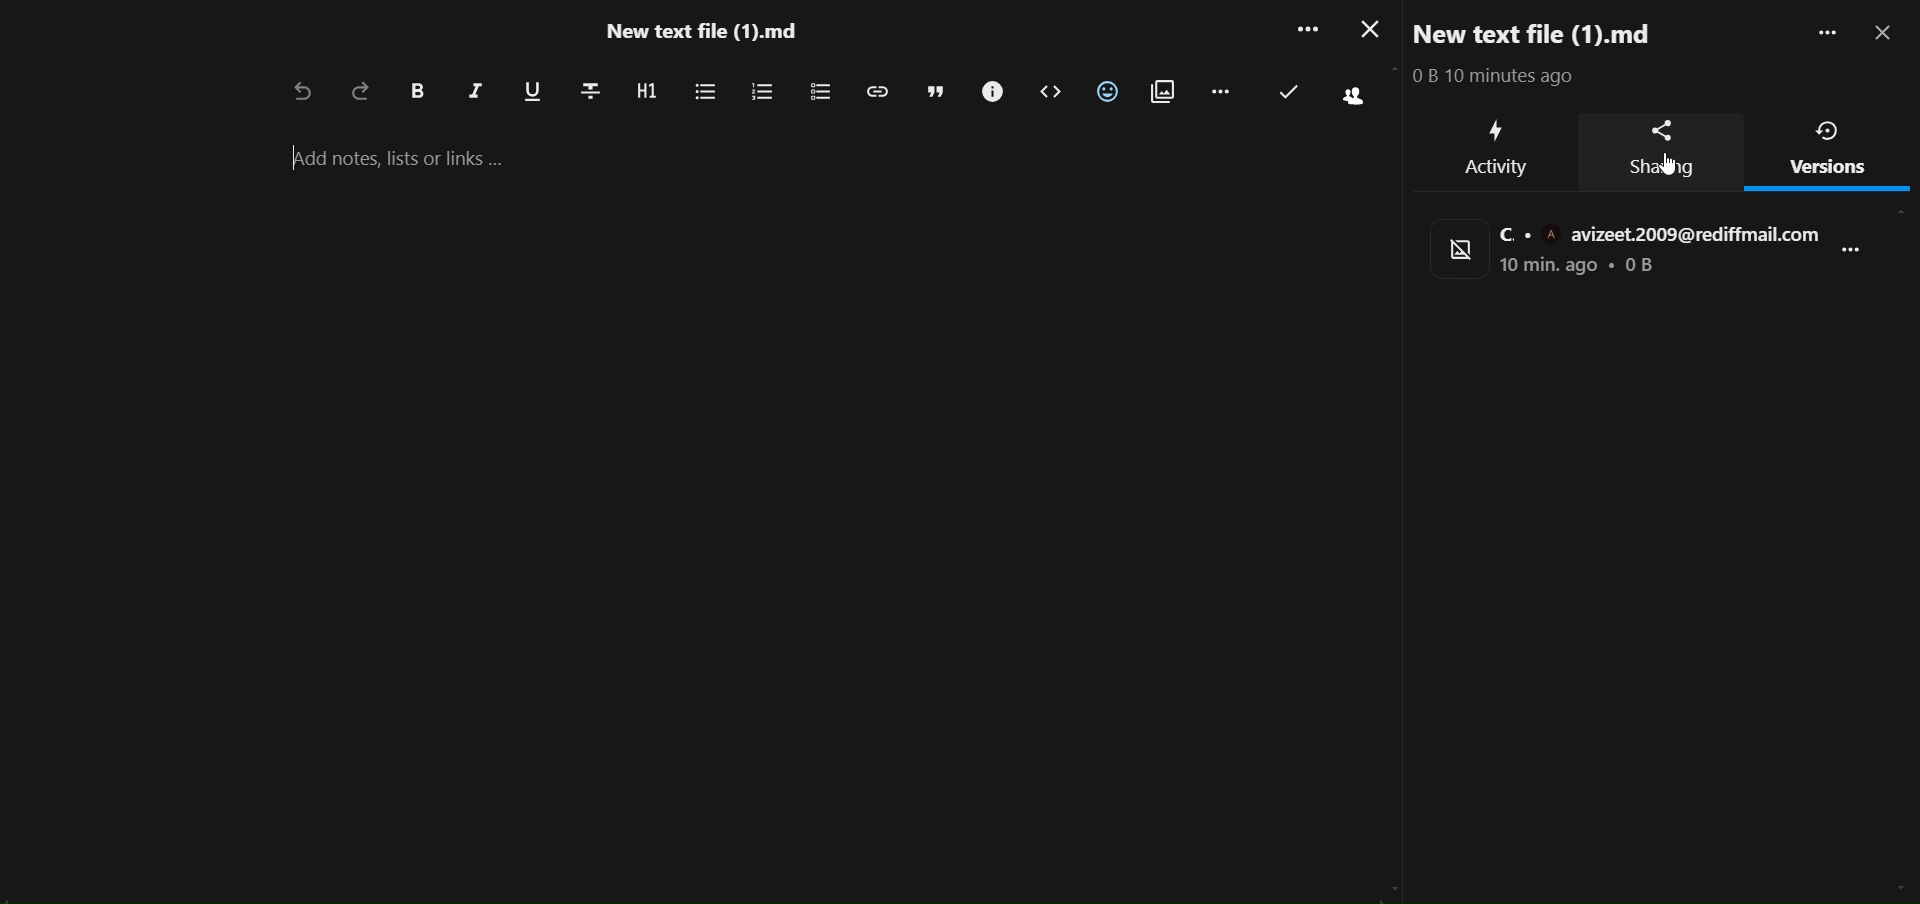  What do you see at coordinates (703, 92) in the screenshot?
I see `unordered list` at bounding box center [703, 92].